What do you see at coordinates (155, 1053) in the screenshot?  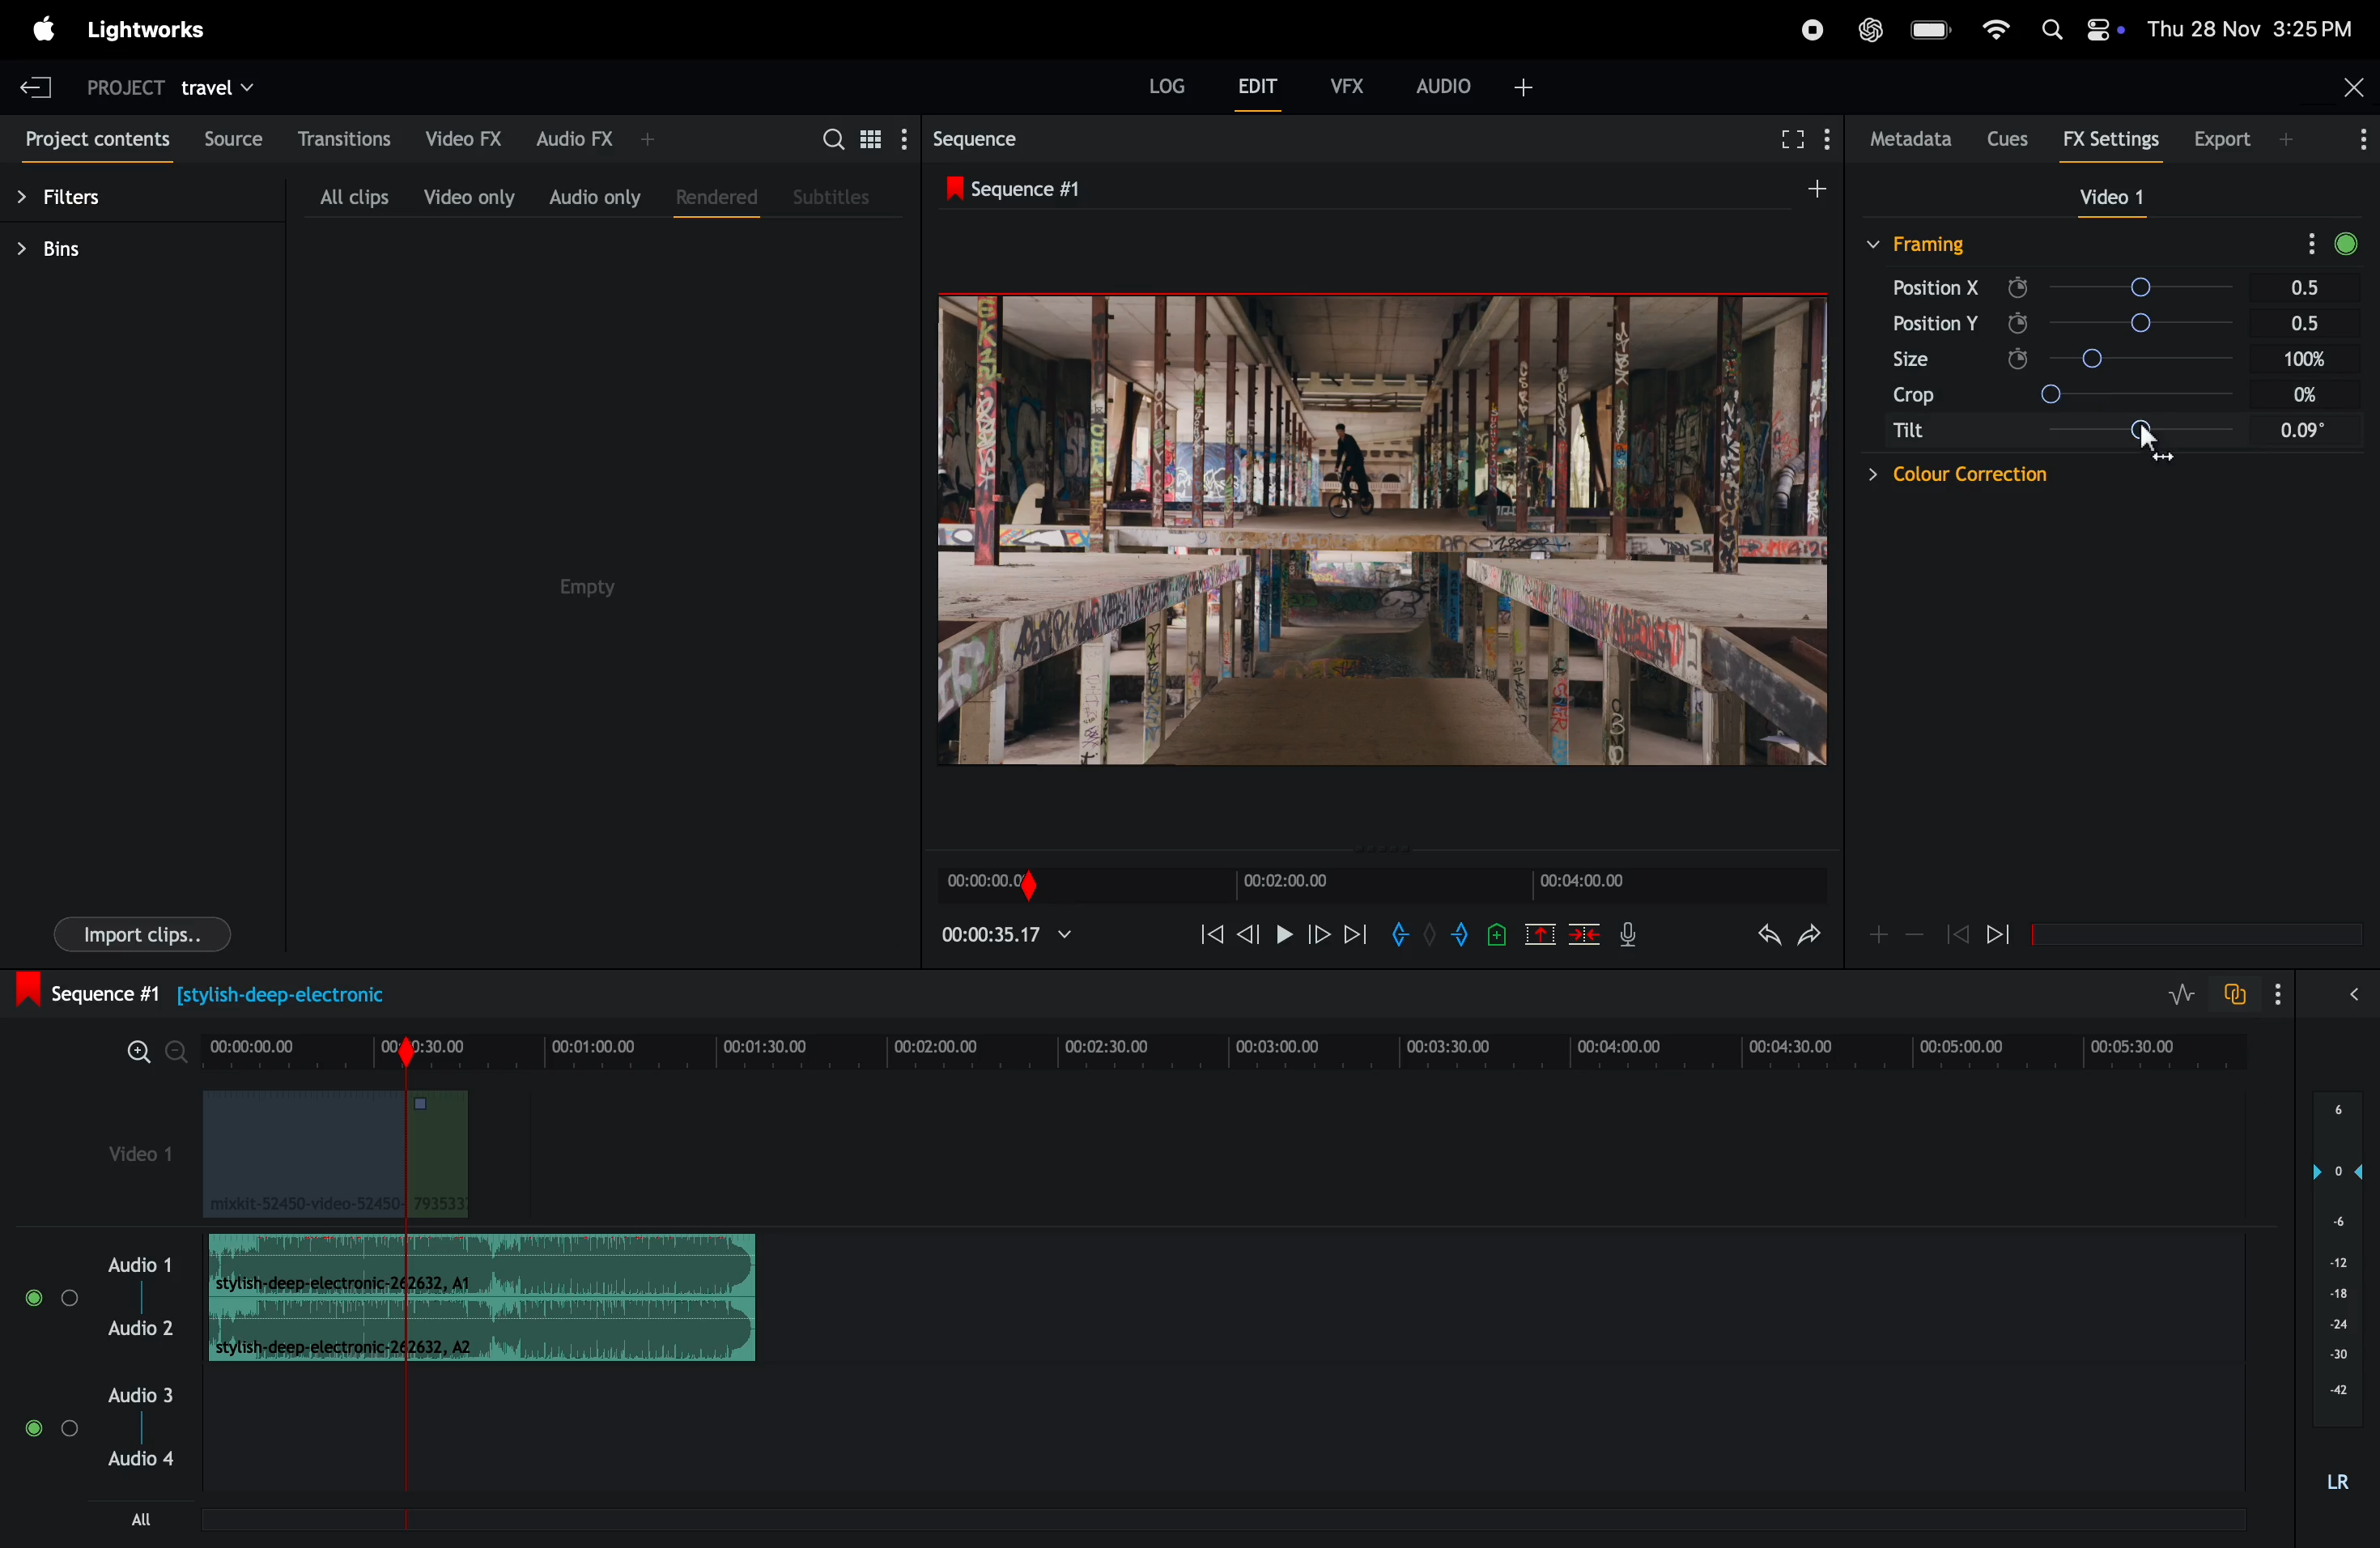 I see `zoom in zoom out` at bounding box center [155, 1053].